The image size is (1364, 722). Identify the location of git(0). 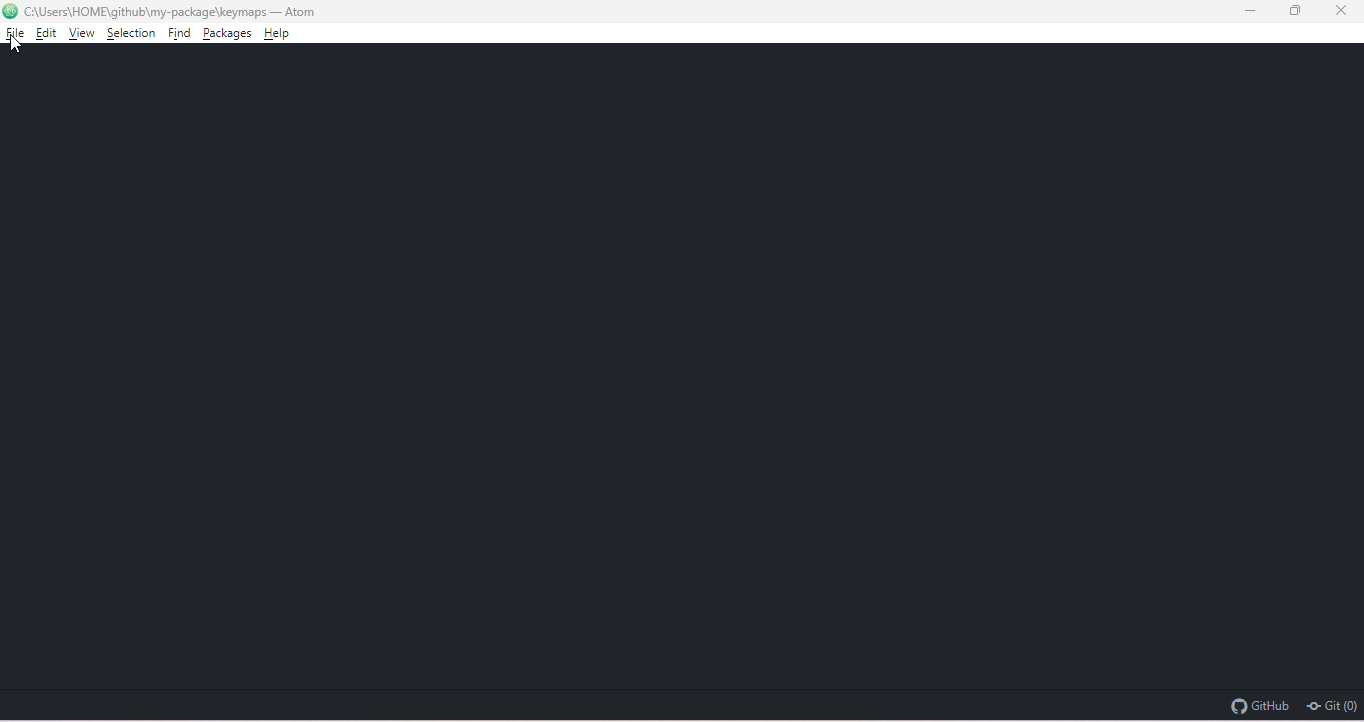
(1336, 707).